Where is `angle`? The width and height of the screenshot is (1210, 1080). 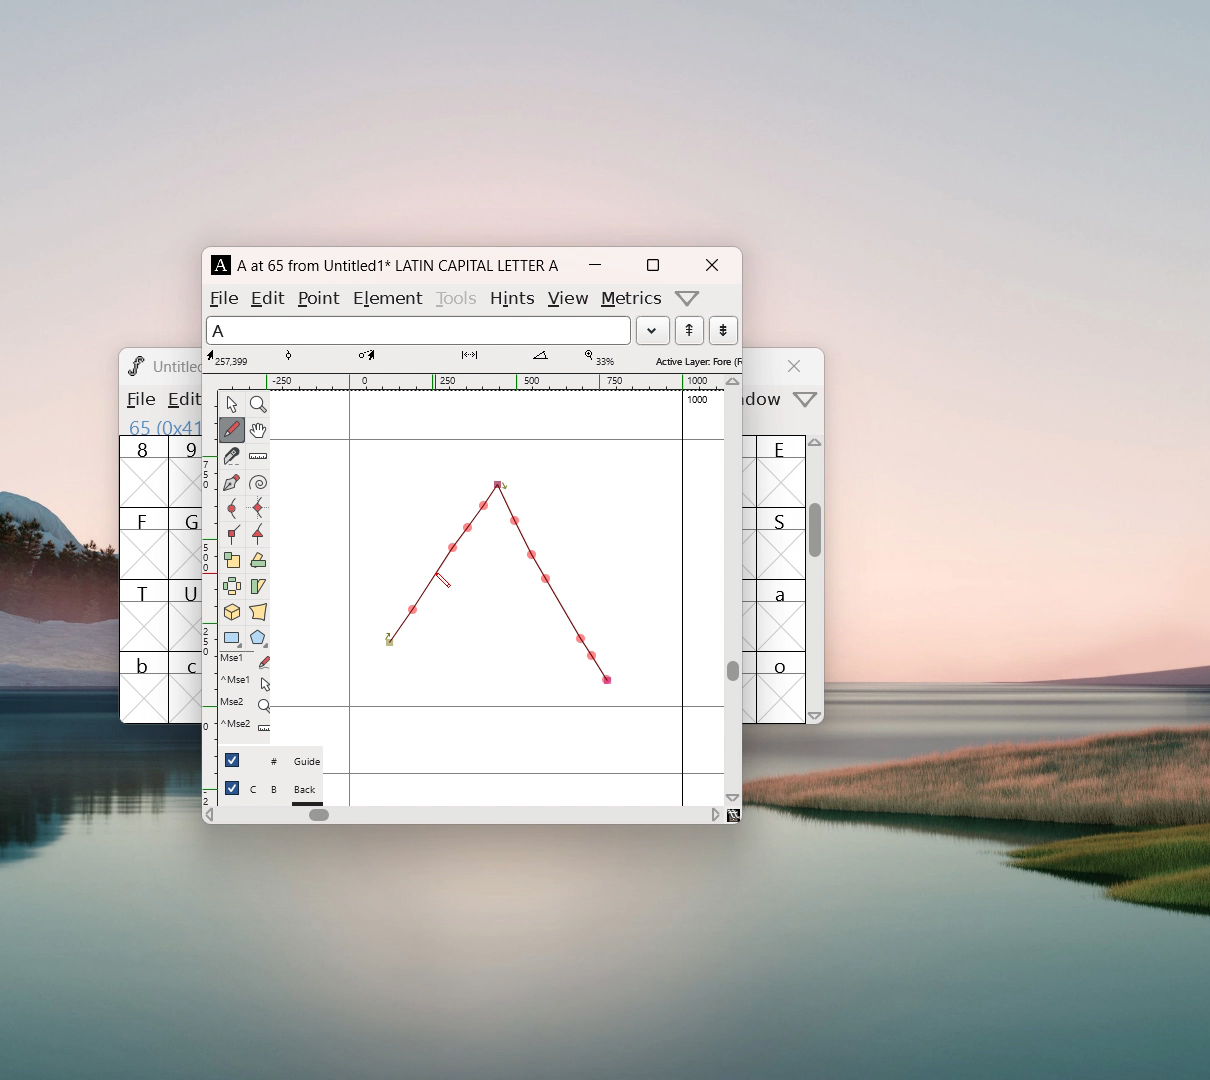 angle is located at coordinates (549, 358).